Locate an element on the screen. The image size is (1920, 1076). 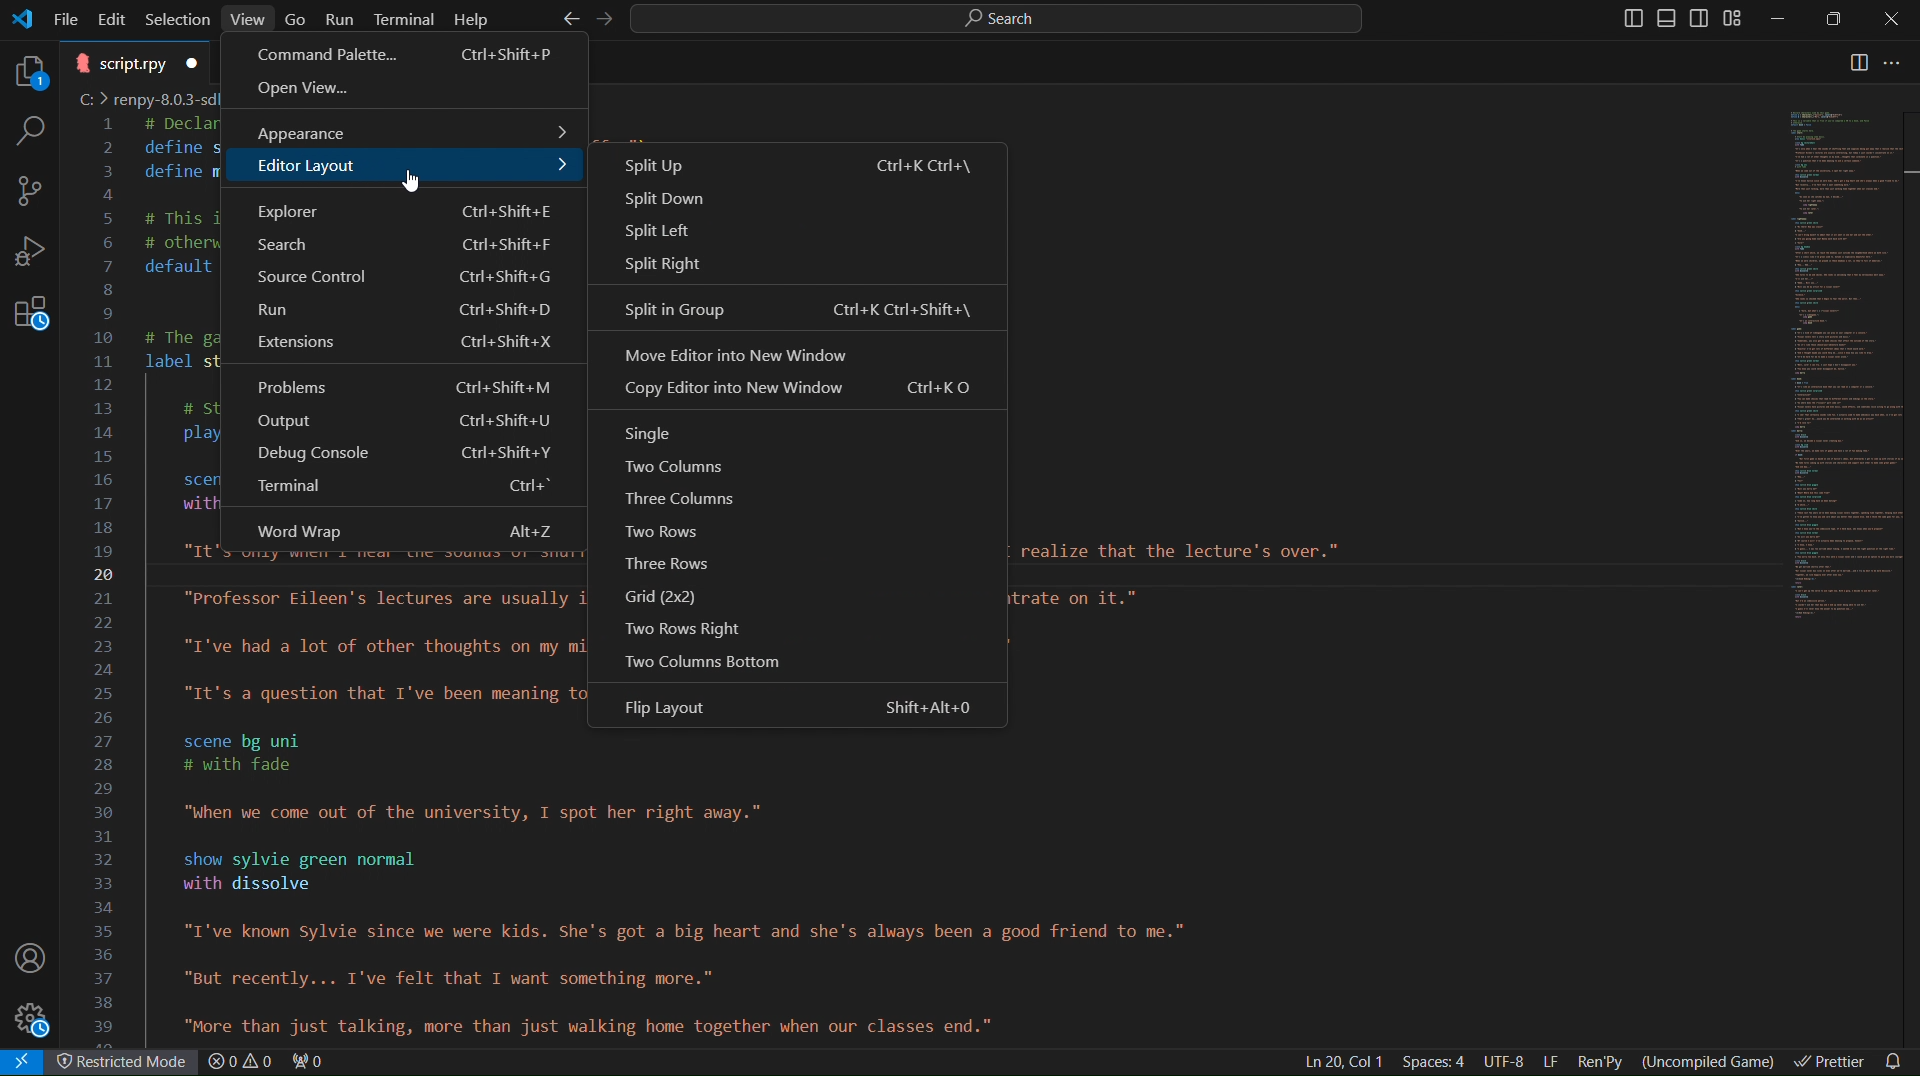
Edit is located at coordinates (115, 17).